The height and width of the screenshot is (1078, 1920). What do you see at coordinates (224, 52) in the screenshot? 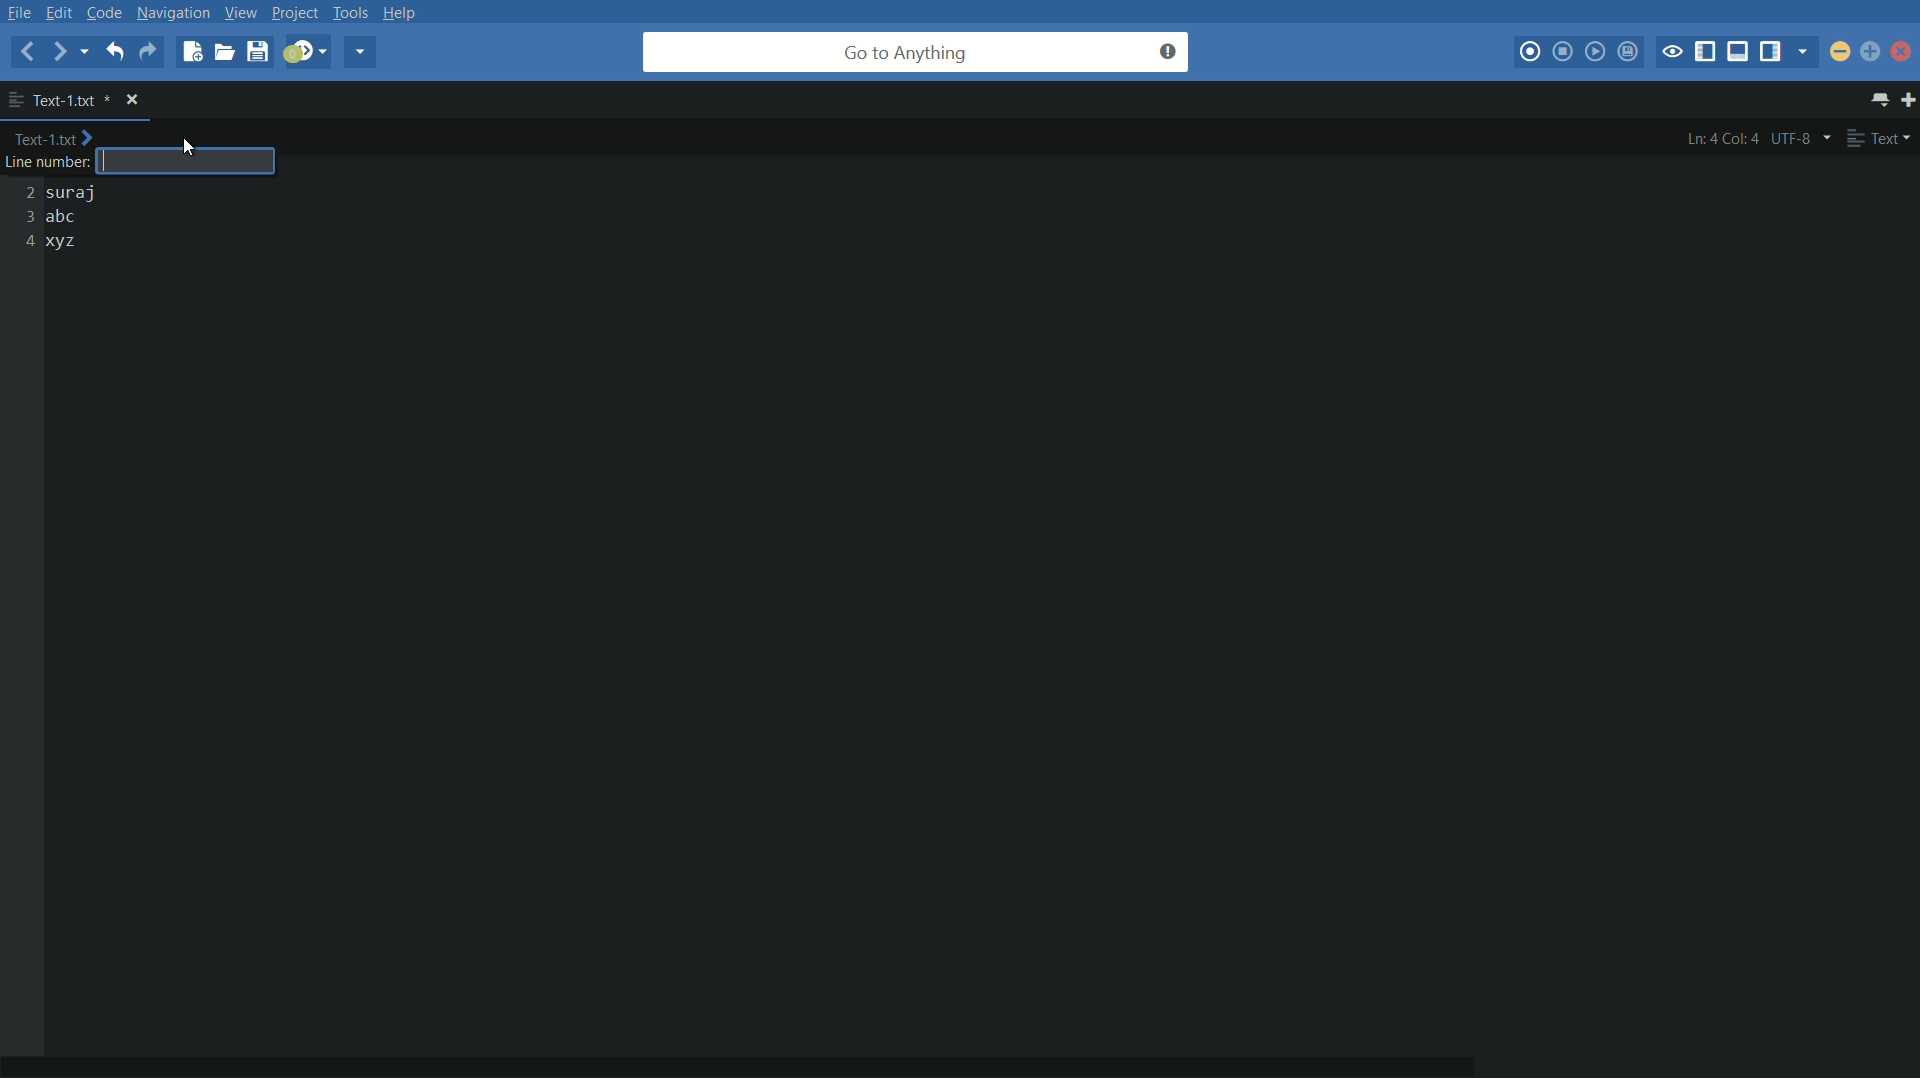
I see `open file` at bounding box center [224, 52].